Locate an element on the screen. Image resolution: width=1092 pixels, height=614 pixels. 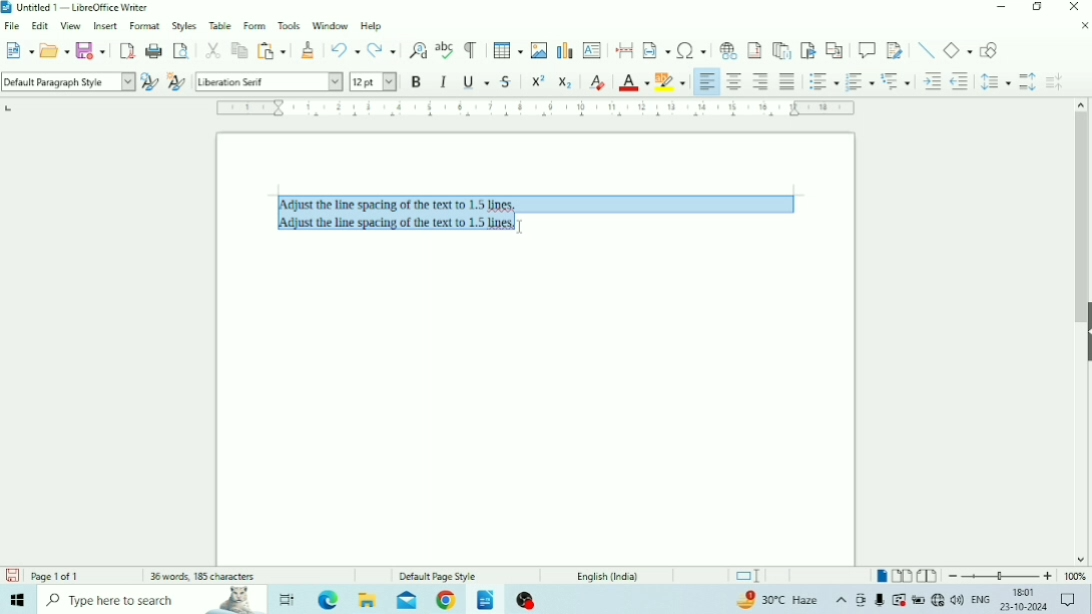
Mail is located at coordinates (408, 600).